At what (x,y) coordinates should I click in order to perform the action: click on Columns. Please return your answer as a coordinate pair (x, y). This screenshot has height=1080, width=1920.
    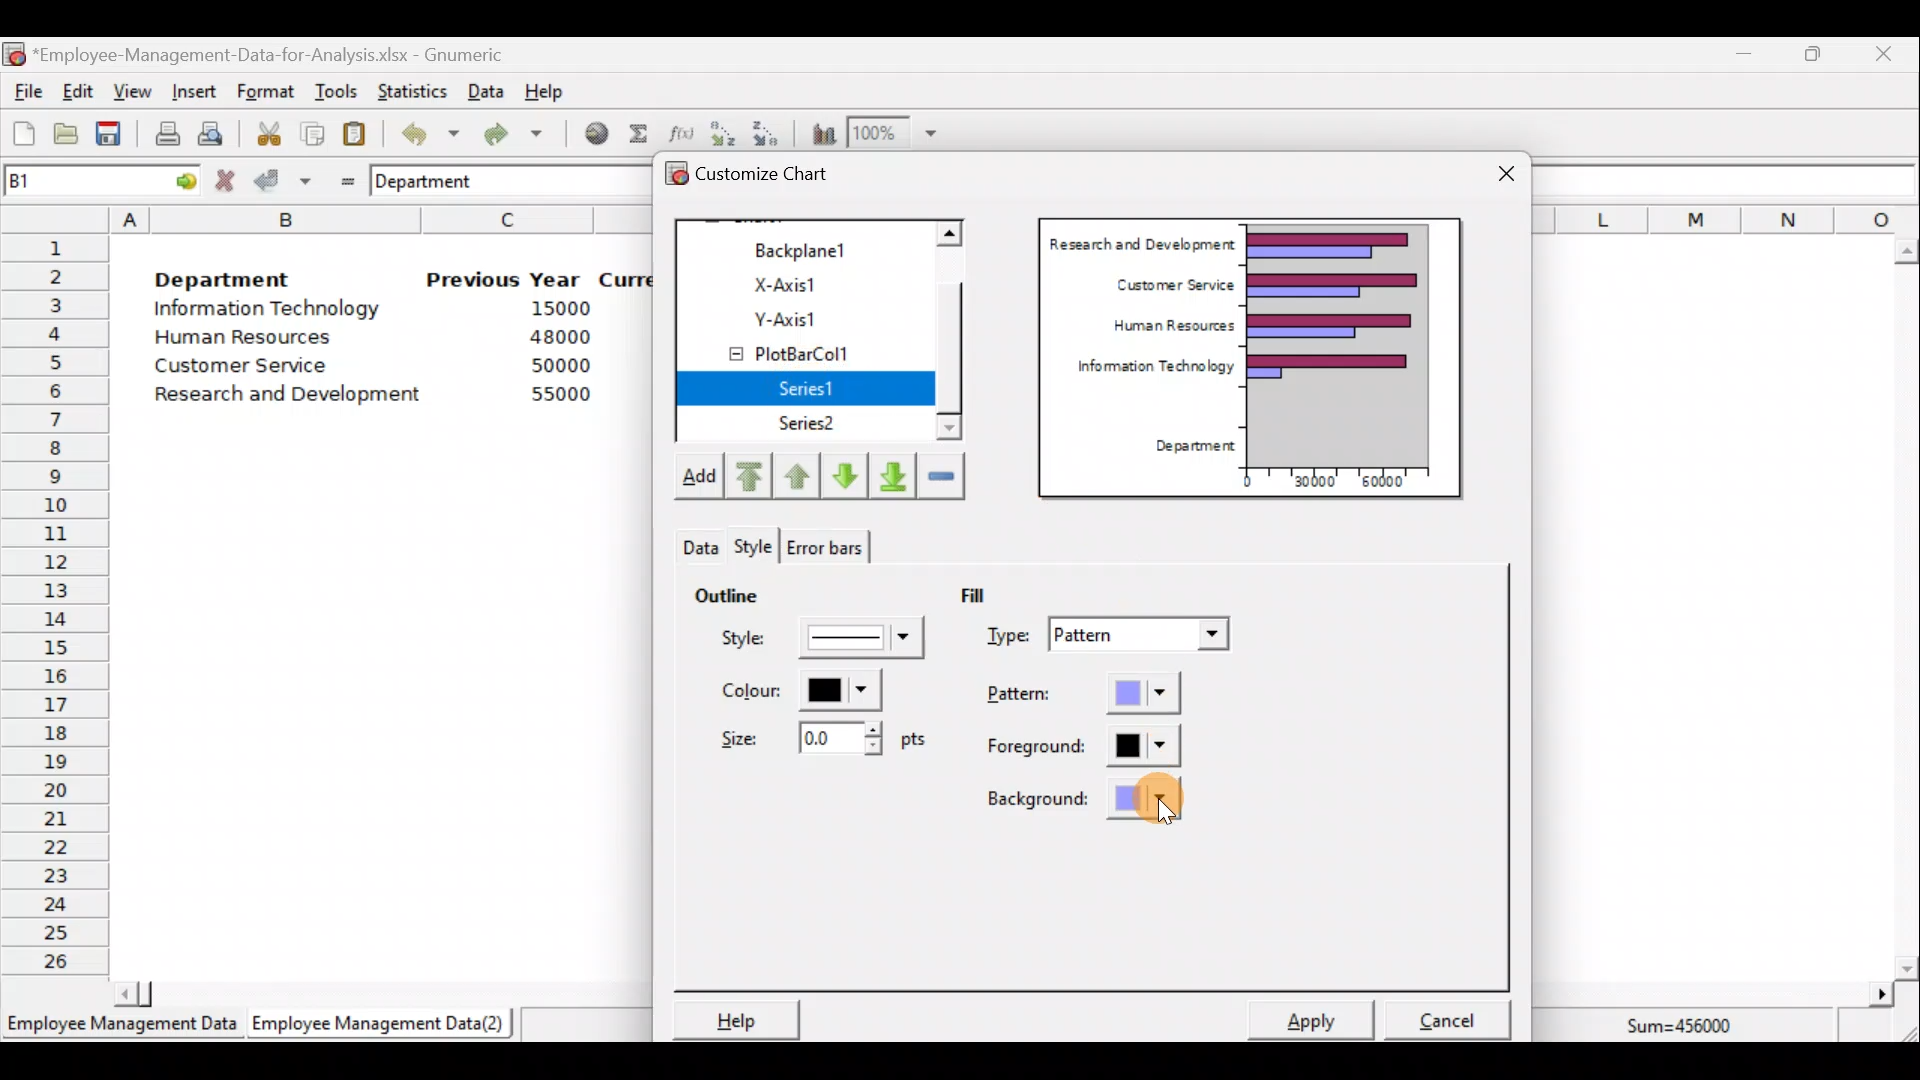
    Looking at the image, I should click on (1726, 218).